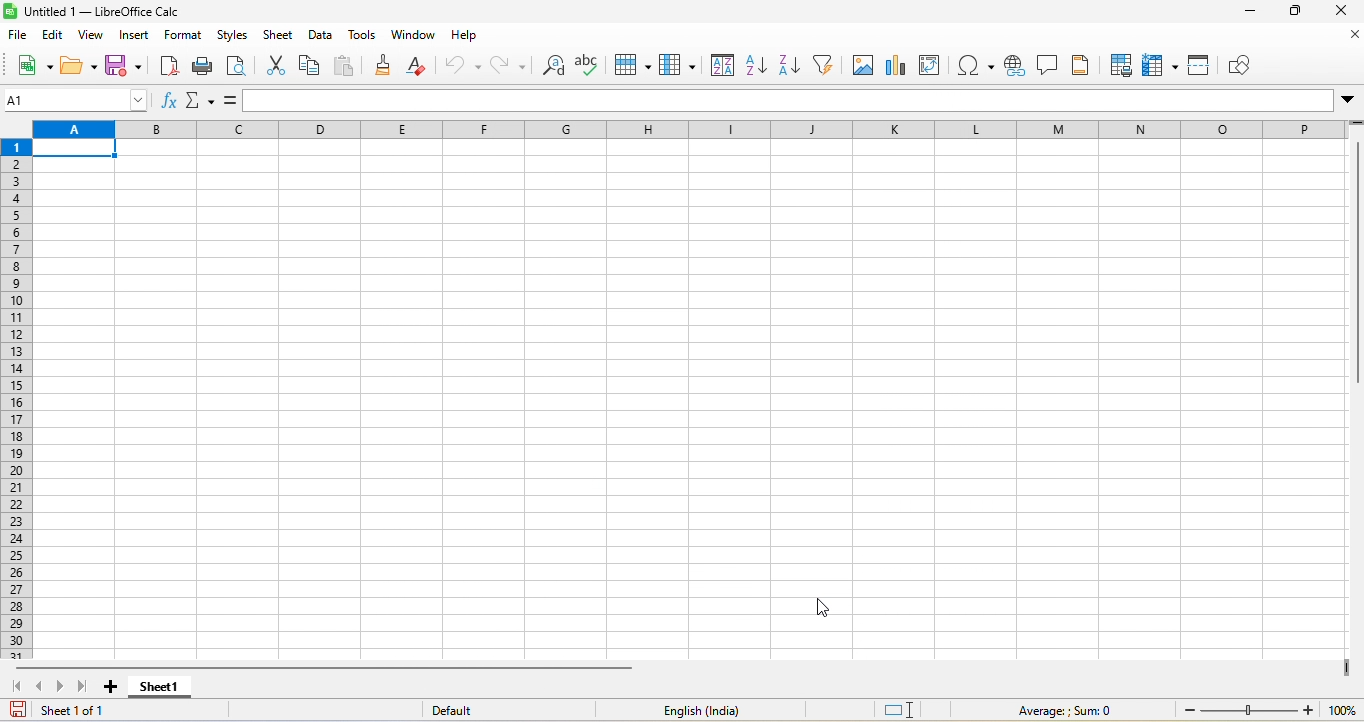  What do you see at coordinates (937, 67) in the screenshot?
I see `edit pivot table` at bounding box center [937, 67].